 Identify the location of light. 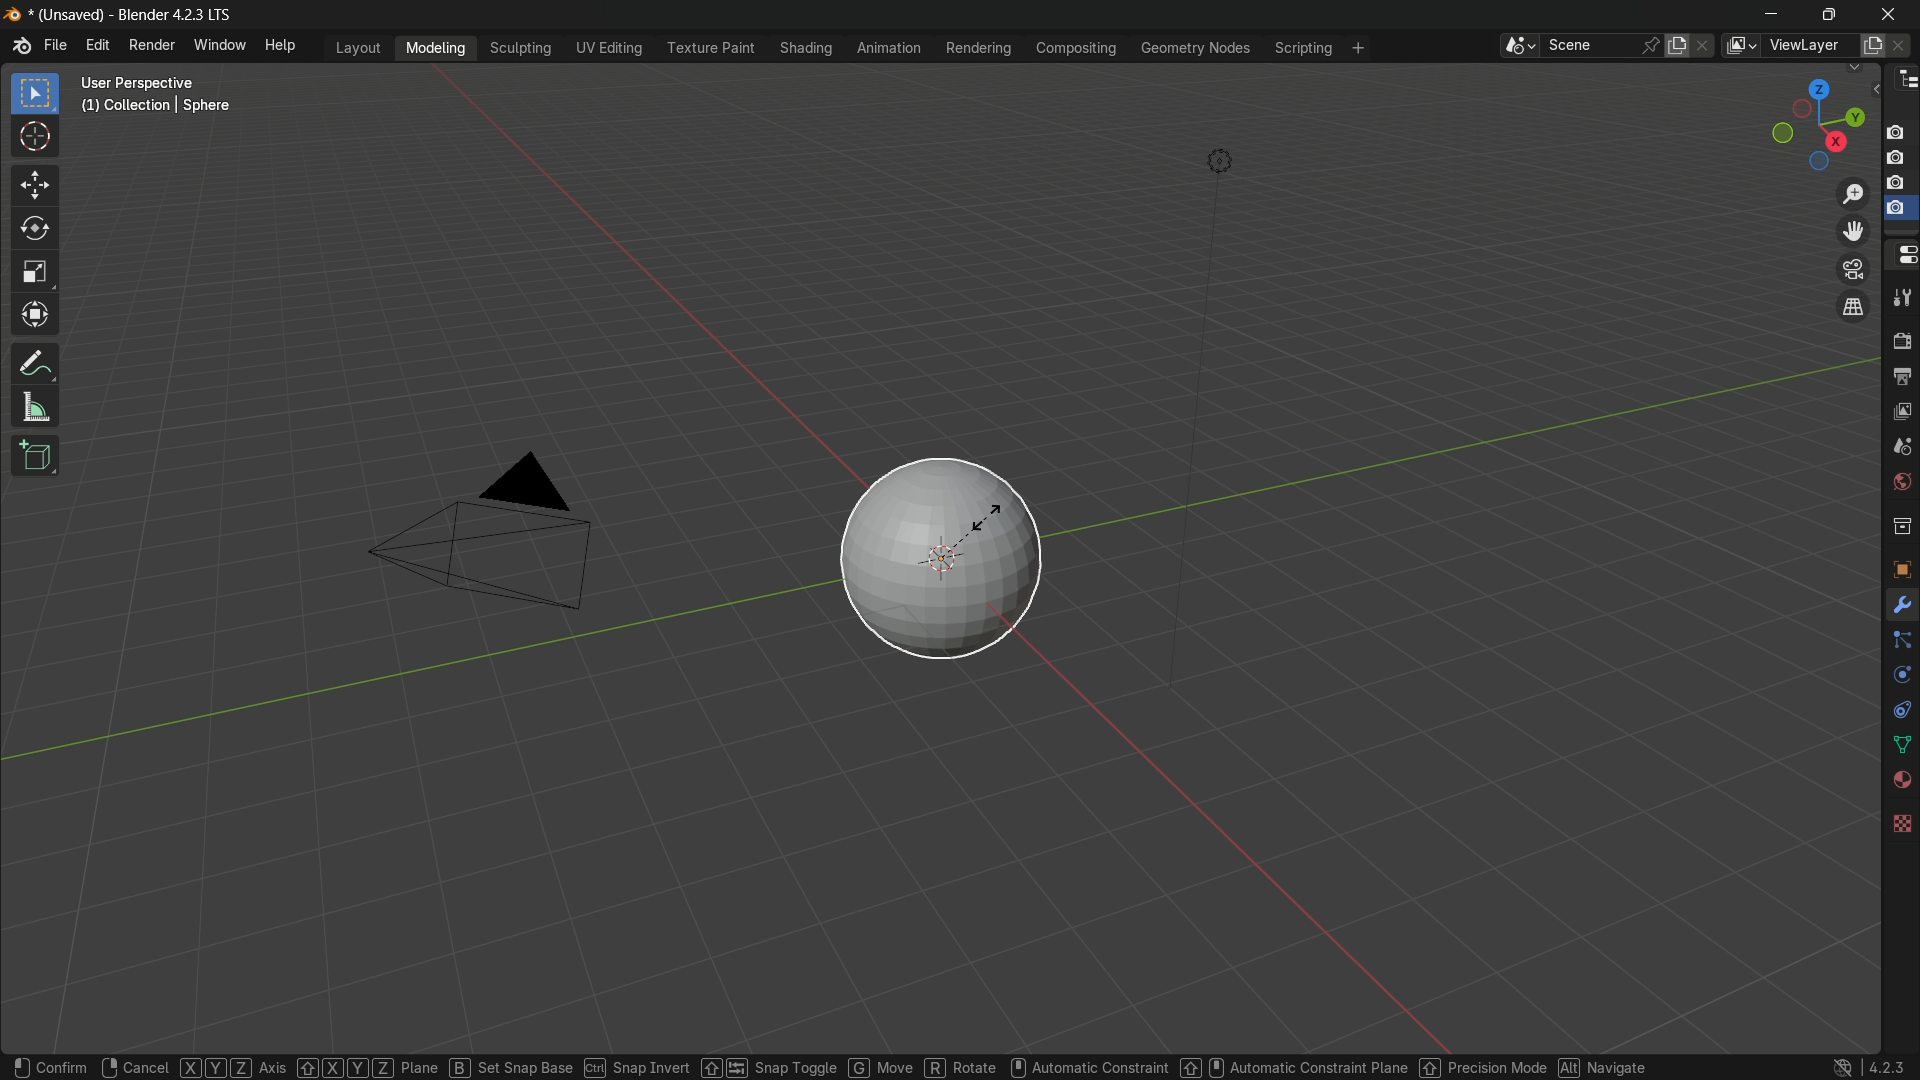
(1233, 159).